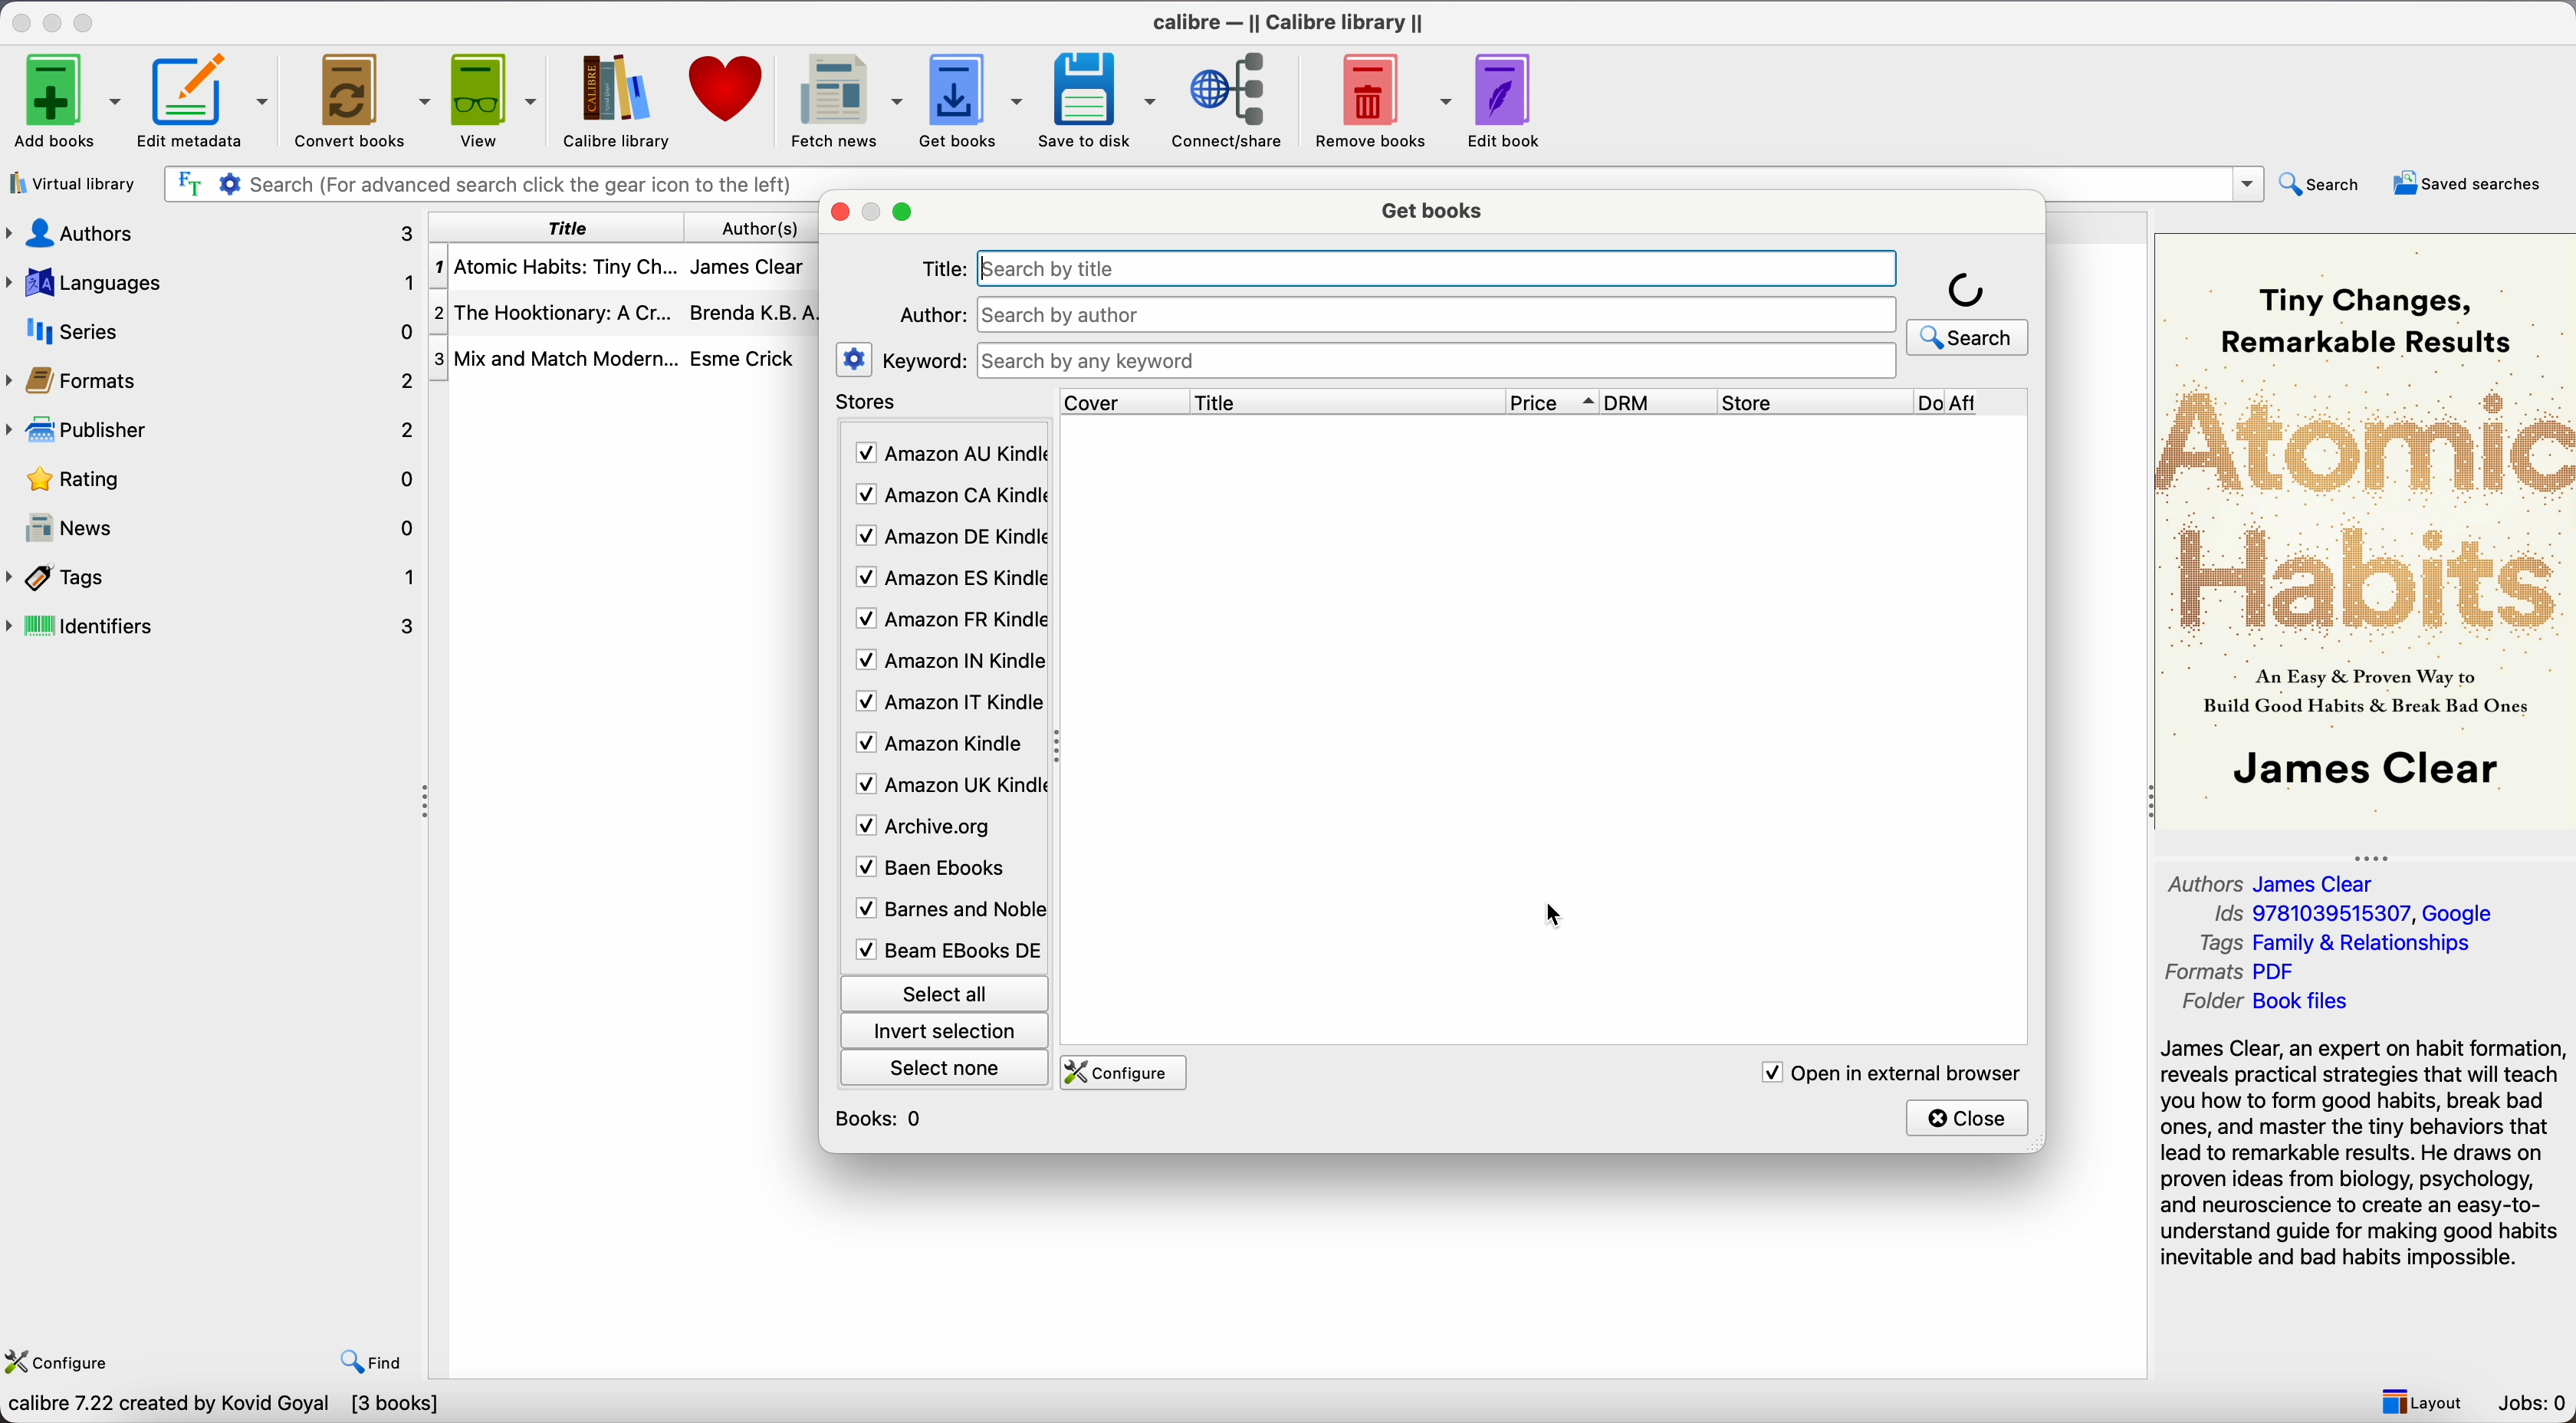 The height and width of the screenshot is (1423, 2576). Describe the element at coordinates (761, 229) in the screenshot. I see `authors` at that location.